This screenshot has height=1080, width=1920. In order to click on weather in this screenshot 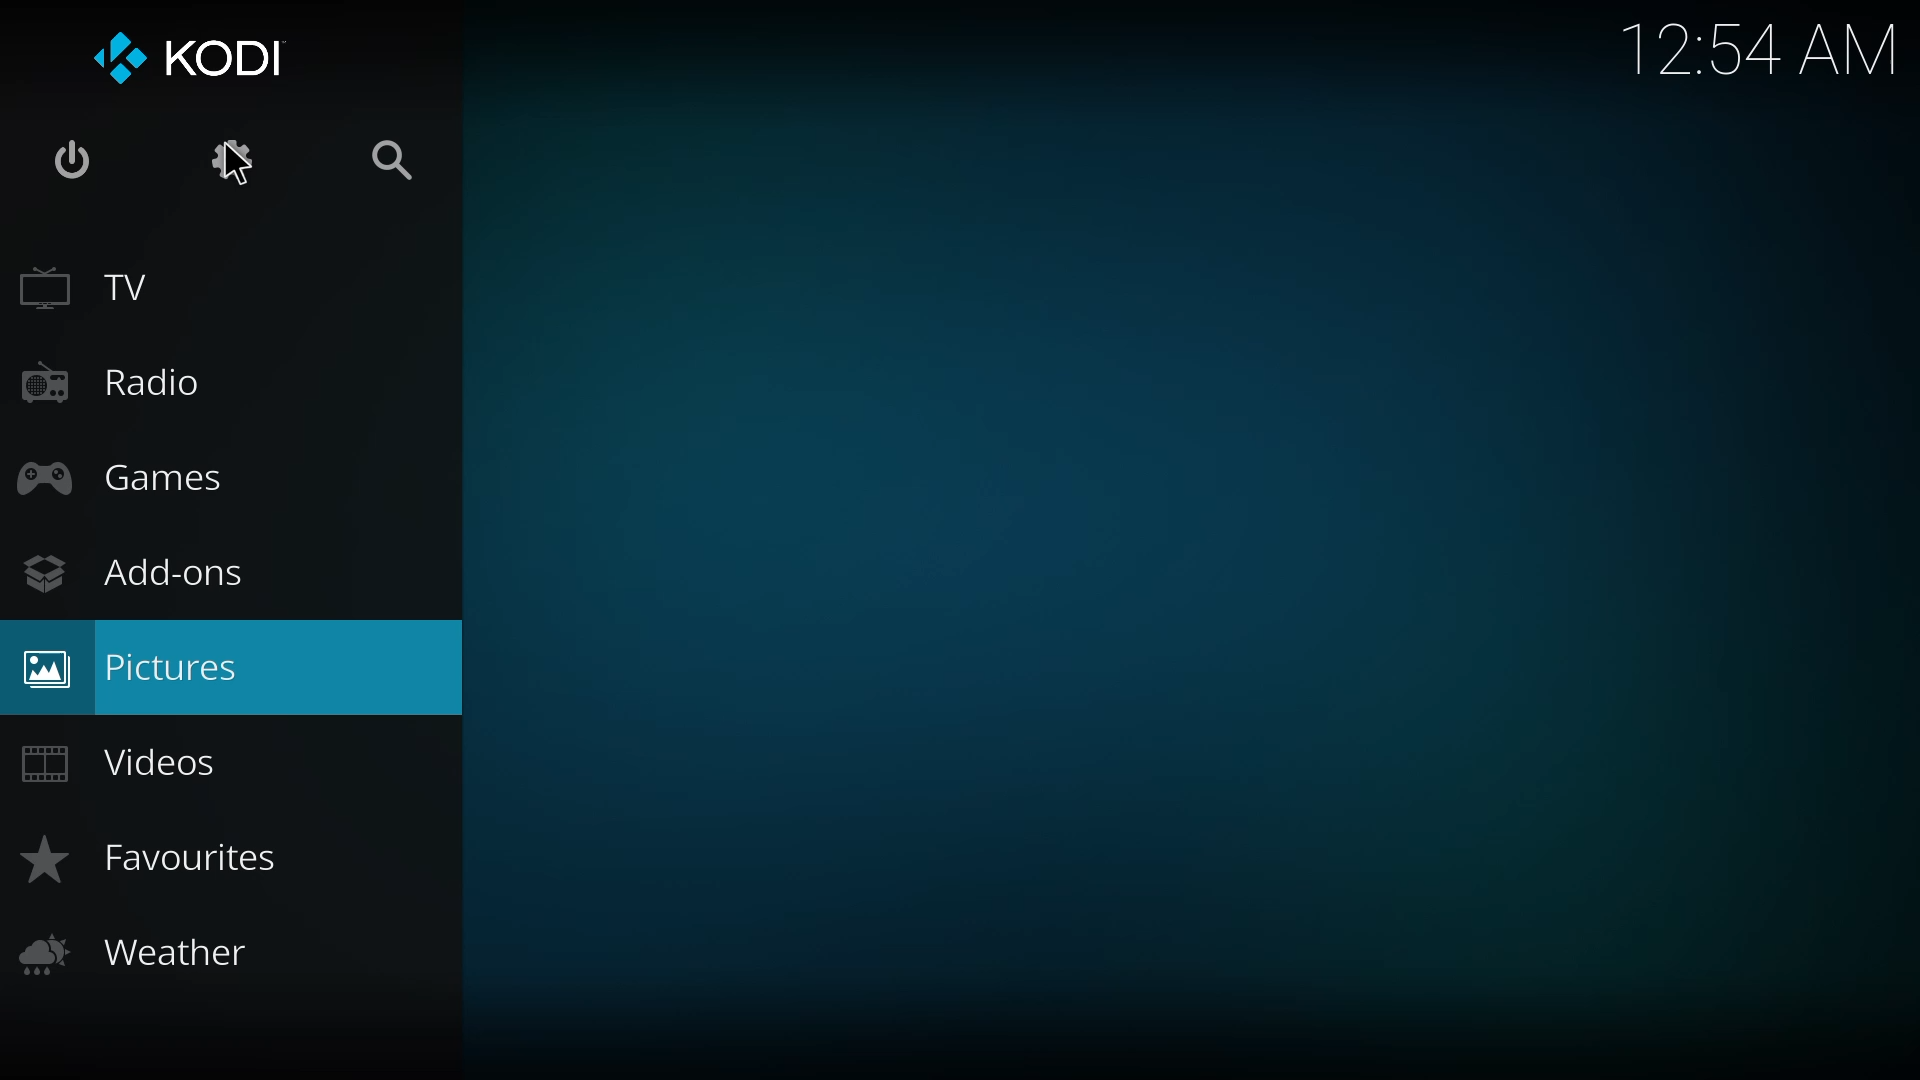, I will do `click(139, 950)`.